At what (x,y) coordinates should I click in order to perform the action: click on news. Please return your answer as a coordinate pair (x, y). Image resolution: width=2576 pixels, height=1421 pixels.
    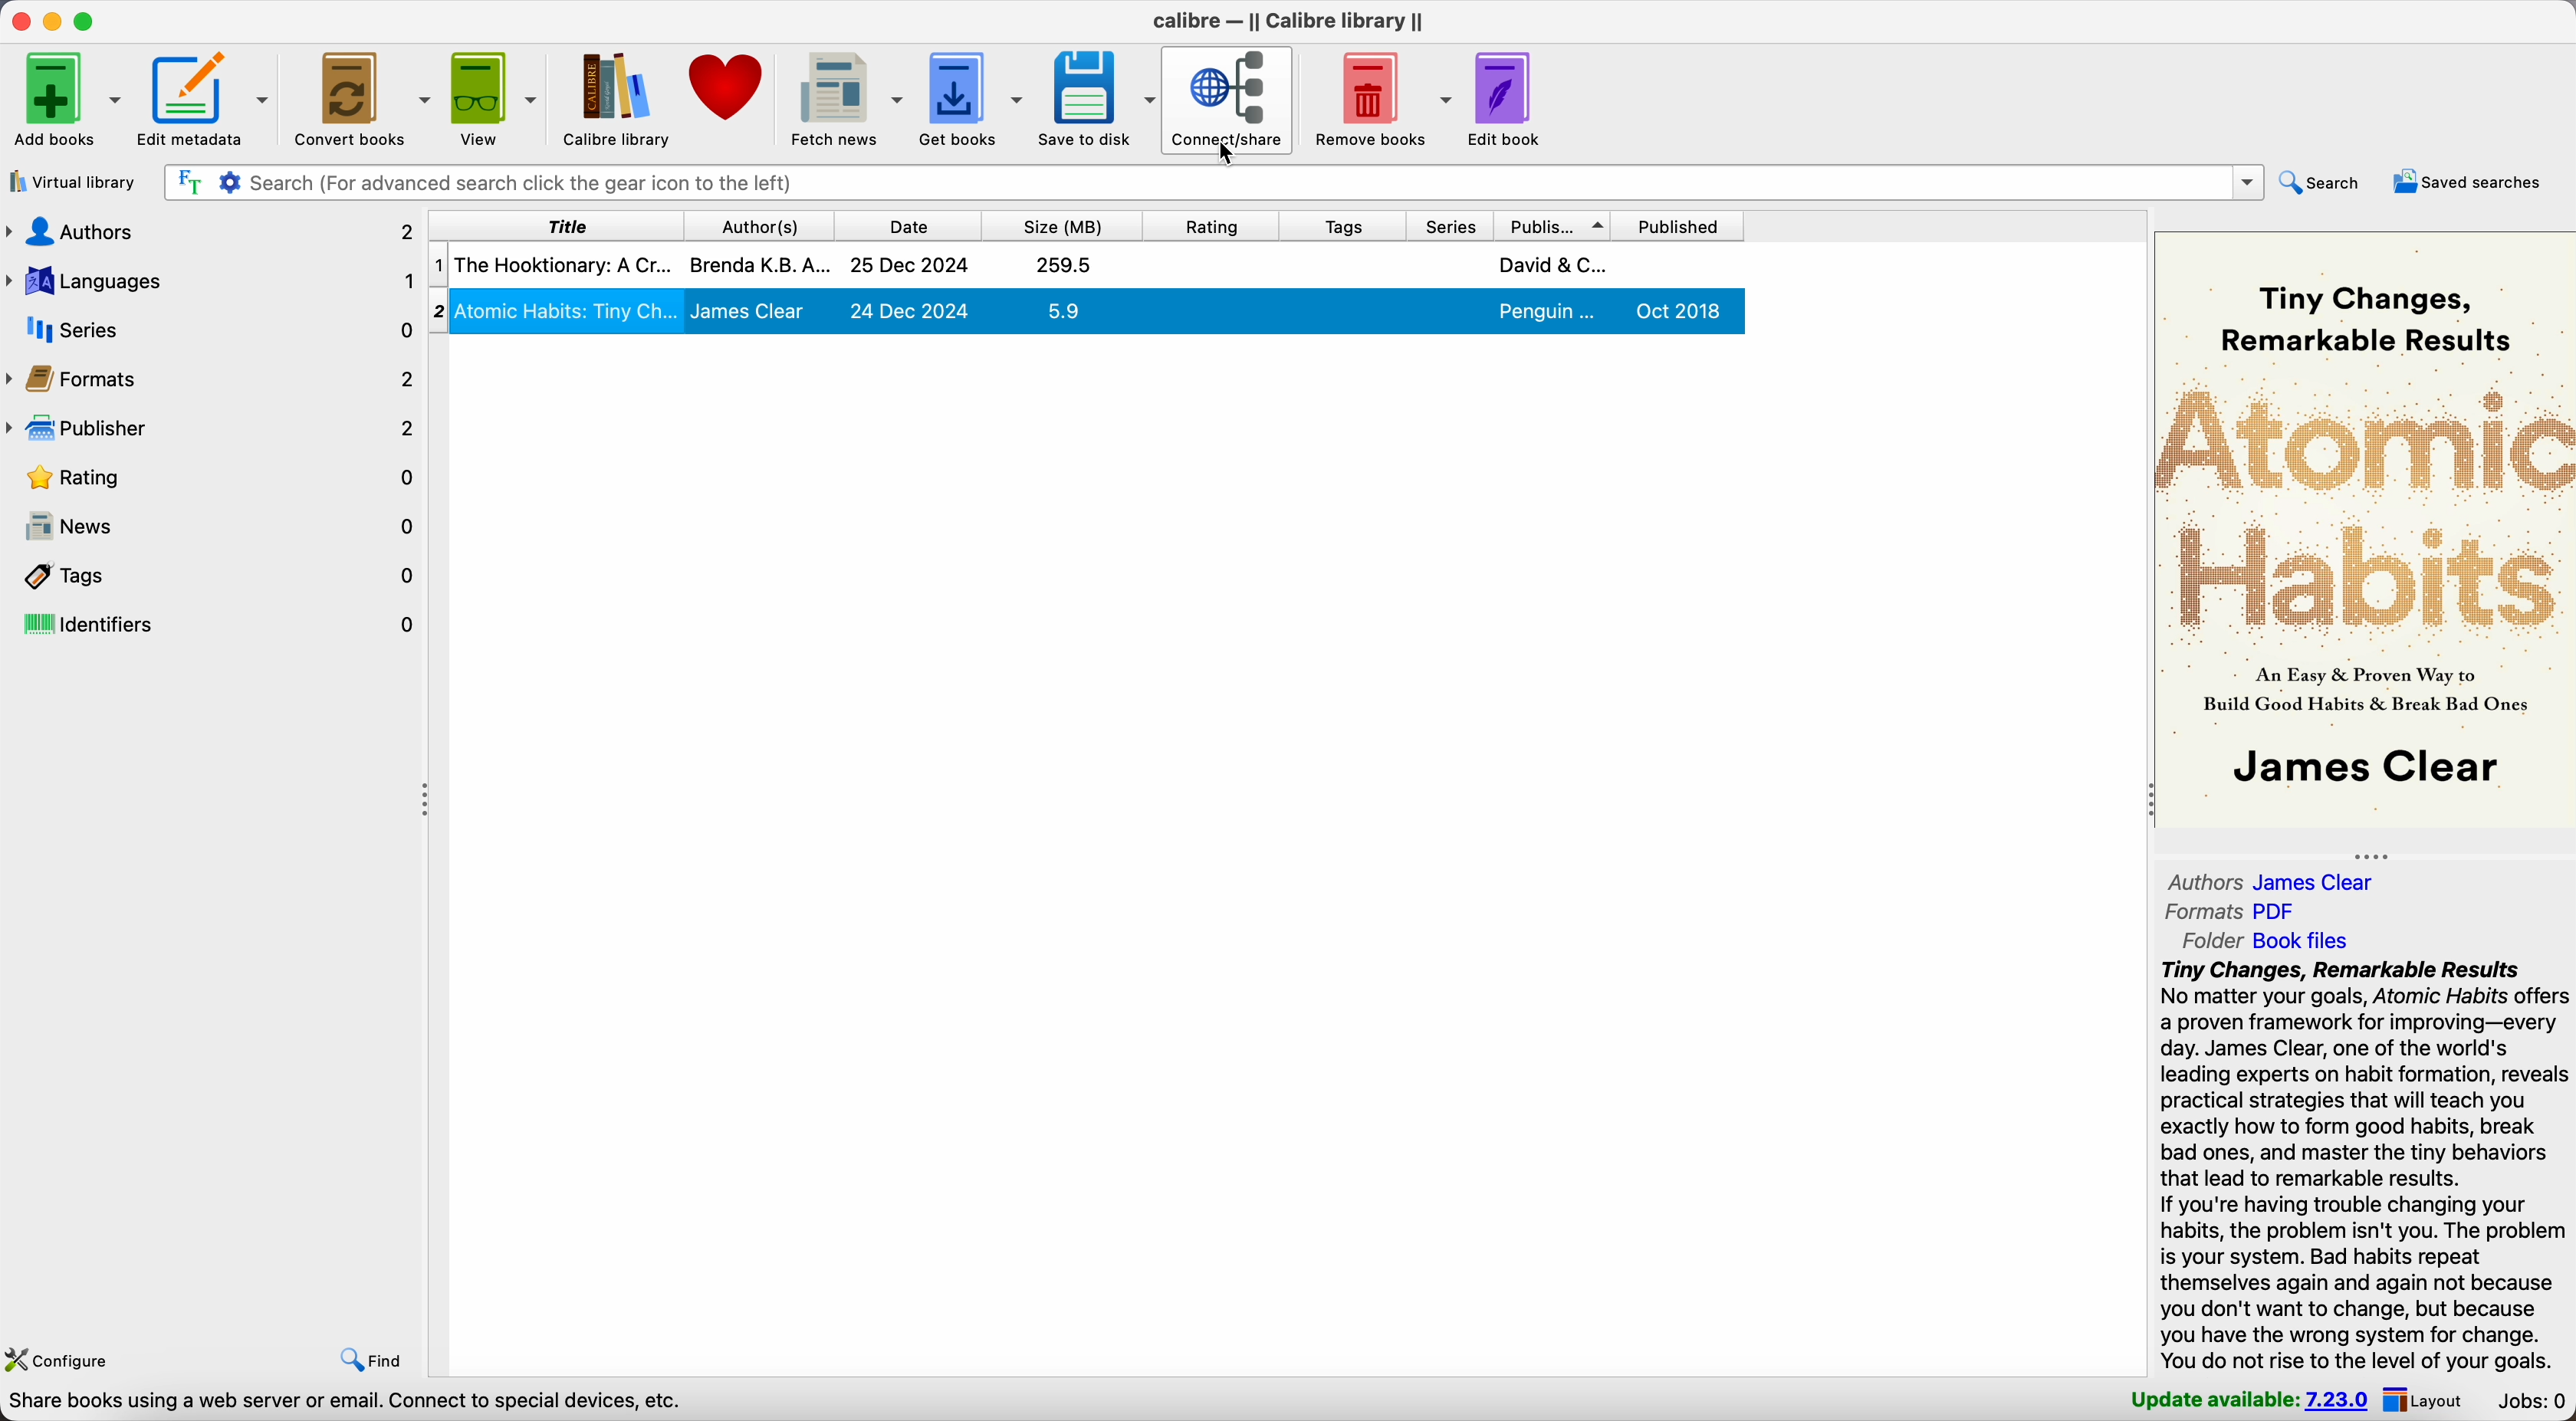
    Looking at the image, I should click on (214, 527).